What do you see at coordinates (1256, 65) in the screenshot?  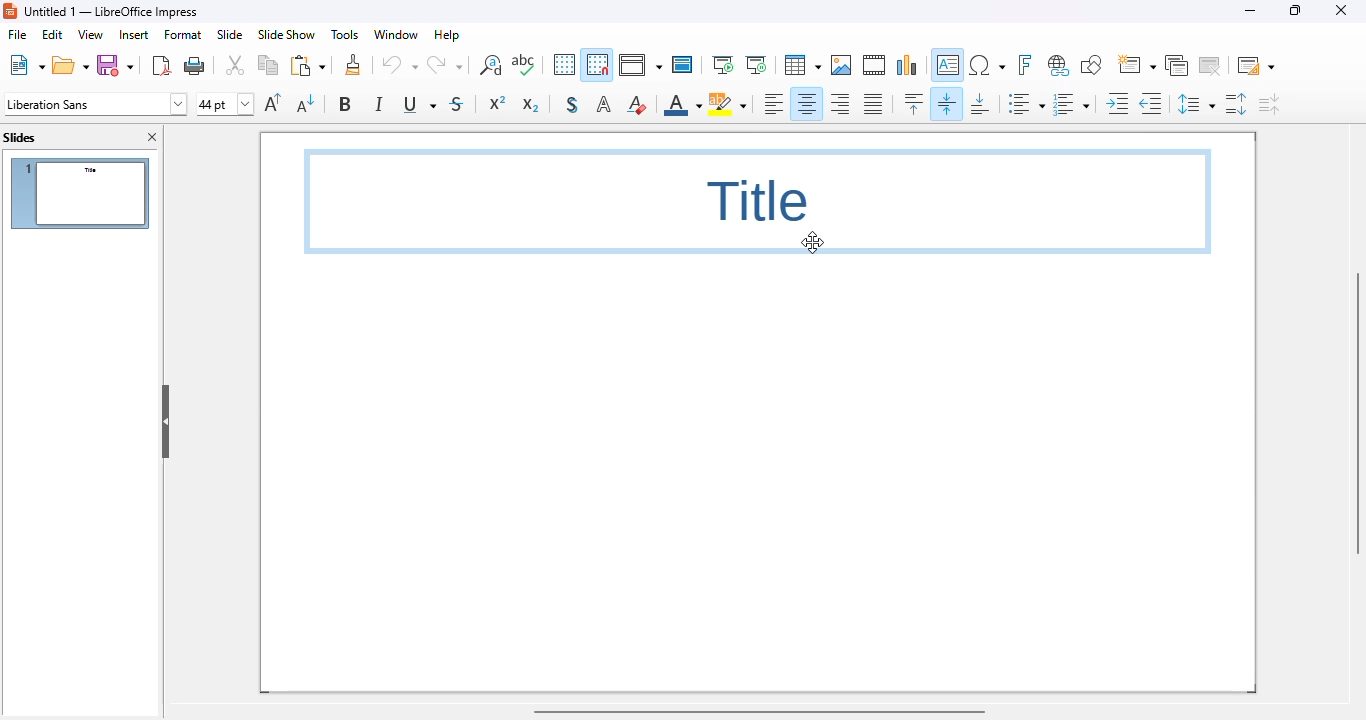 I see `slide layout` at bounding box center [1256, 65].